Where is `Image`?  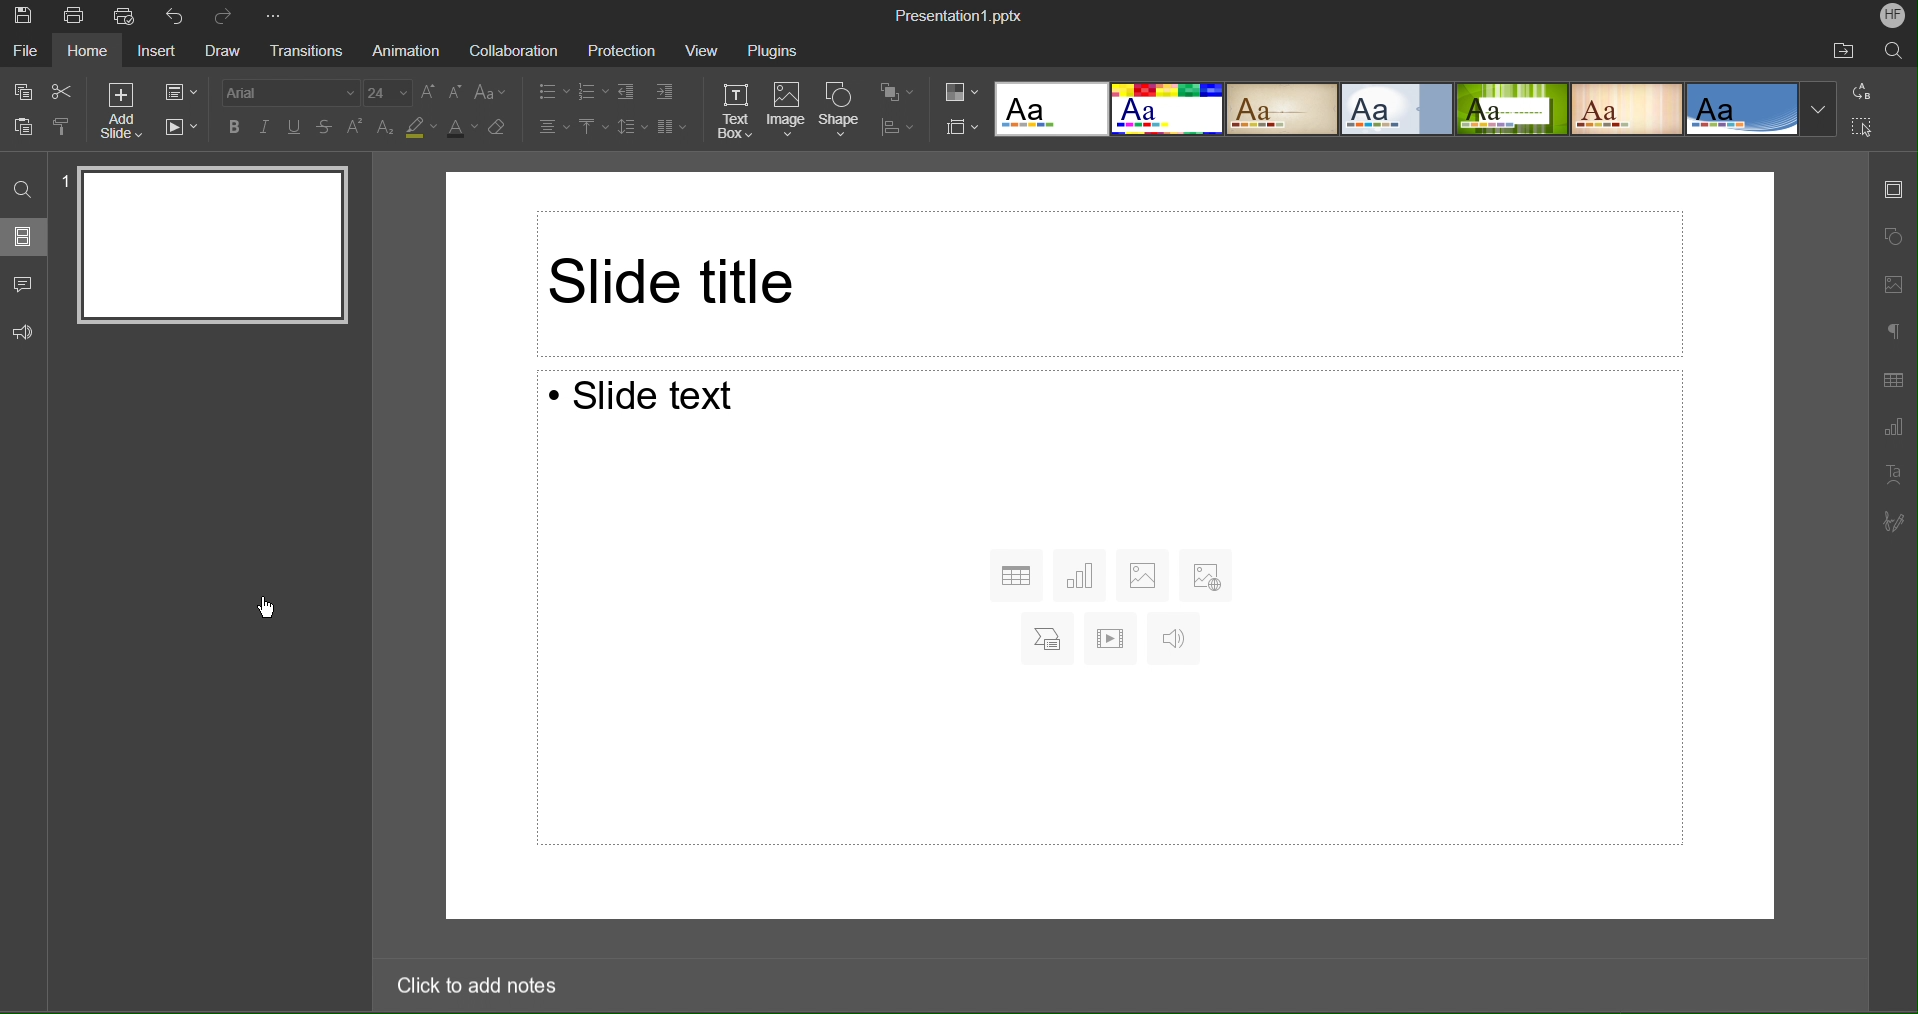 Image is located at coordinates (787, 112).